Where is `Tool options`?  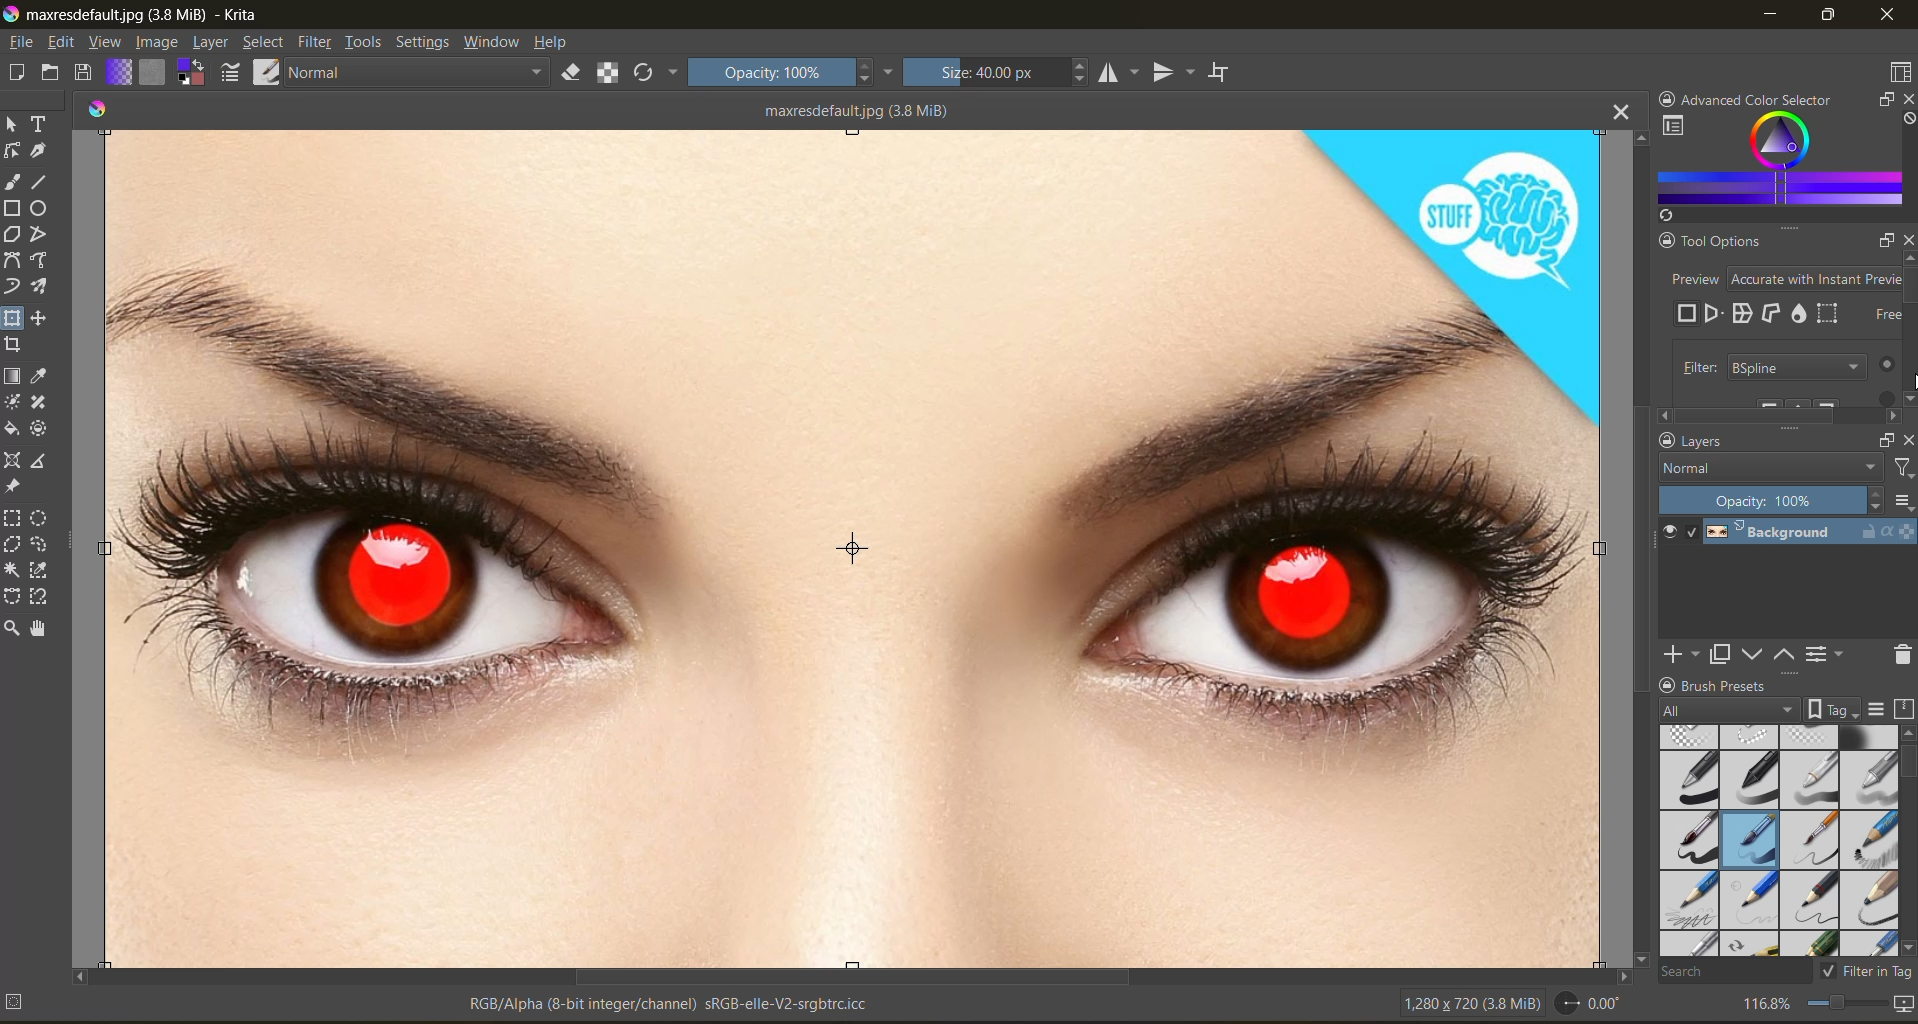
Tool options is located at coordinates (1740, 239).